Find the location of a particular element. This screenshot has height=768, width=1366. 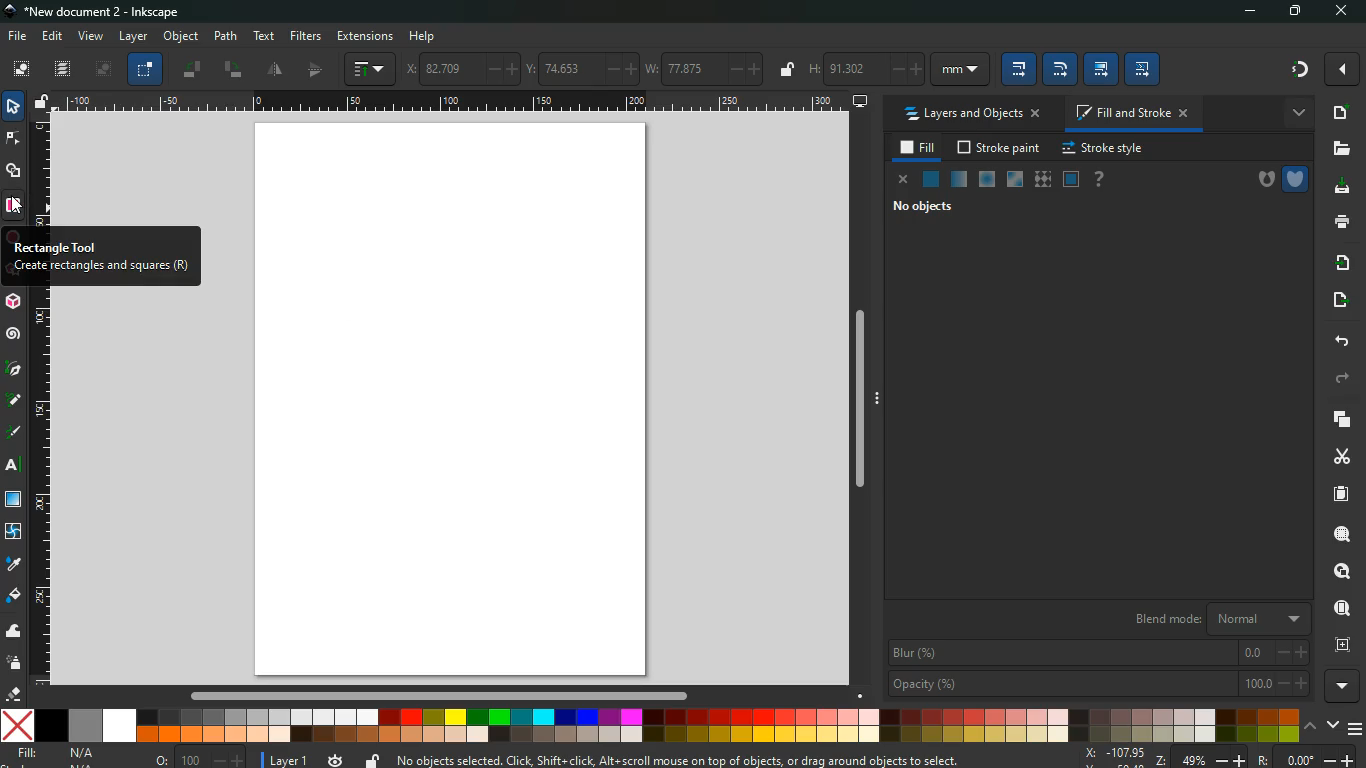

vertical ruler is located at coordinates (44, 488).